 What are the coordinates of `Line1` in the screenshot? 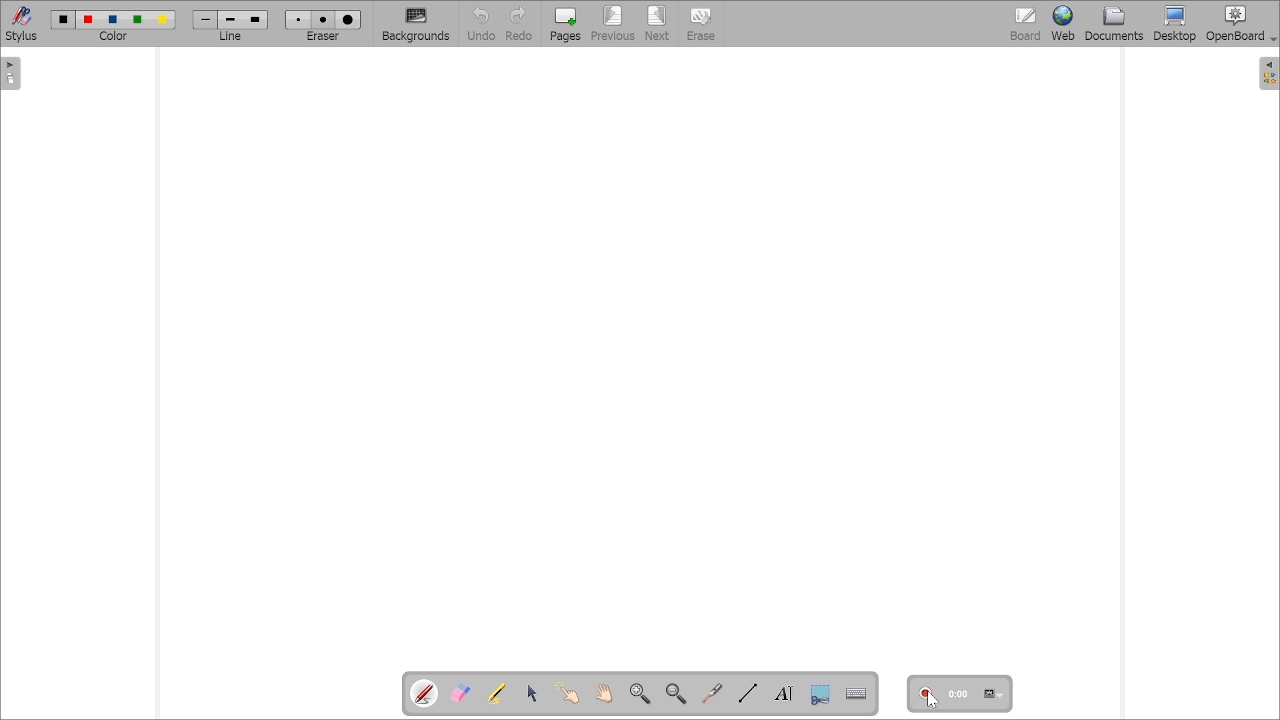 It's located at (205, 19).